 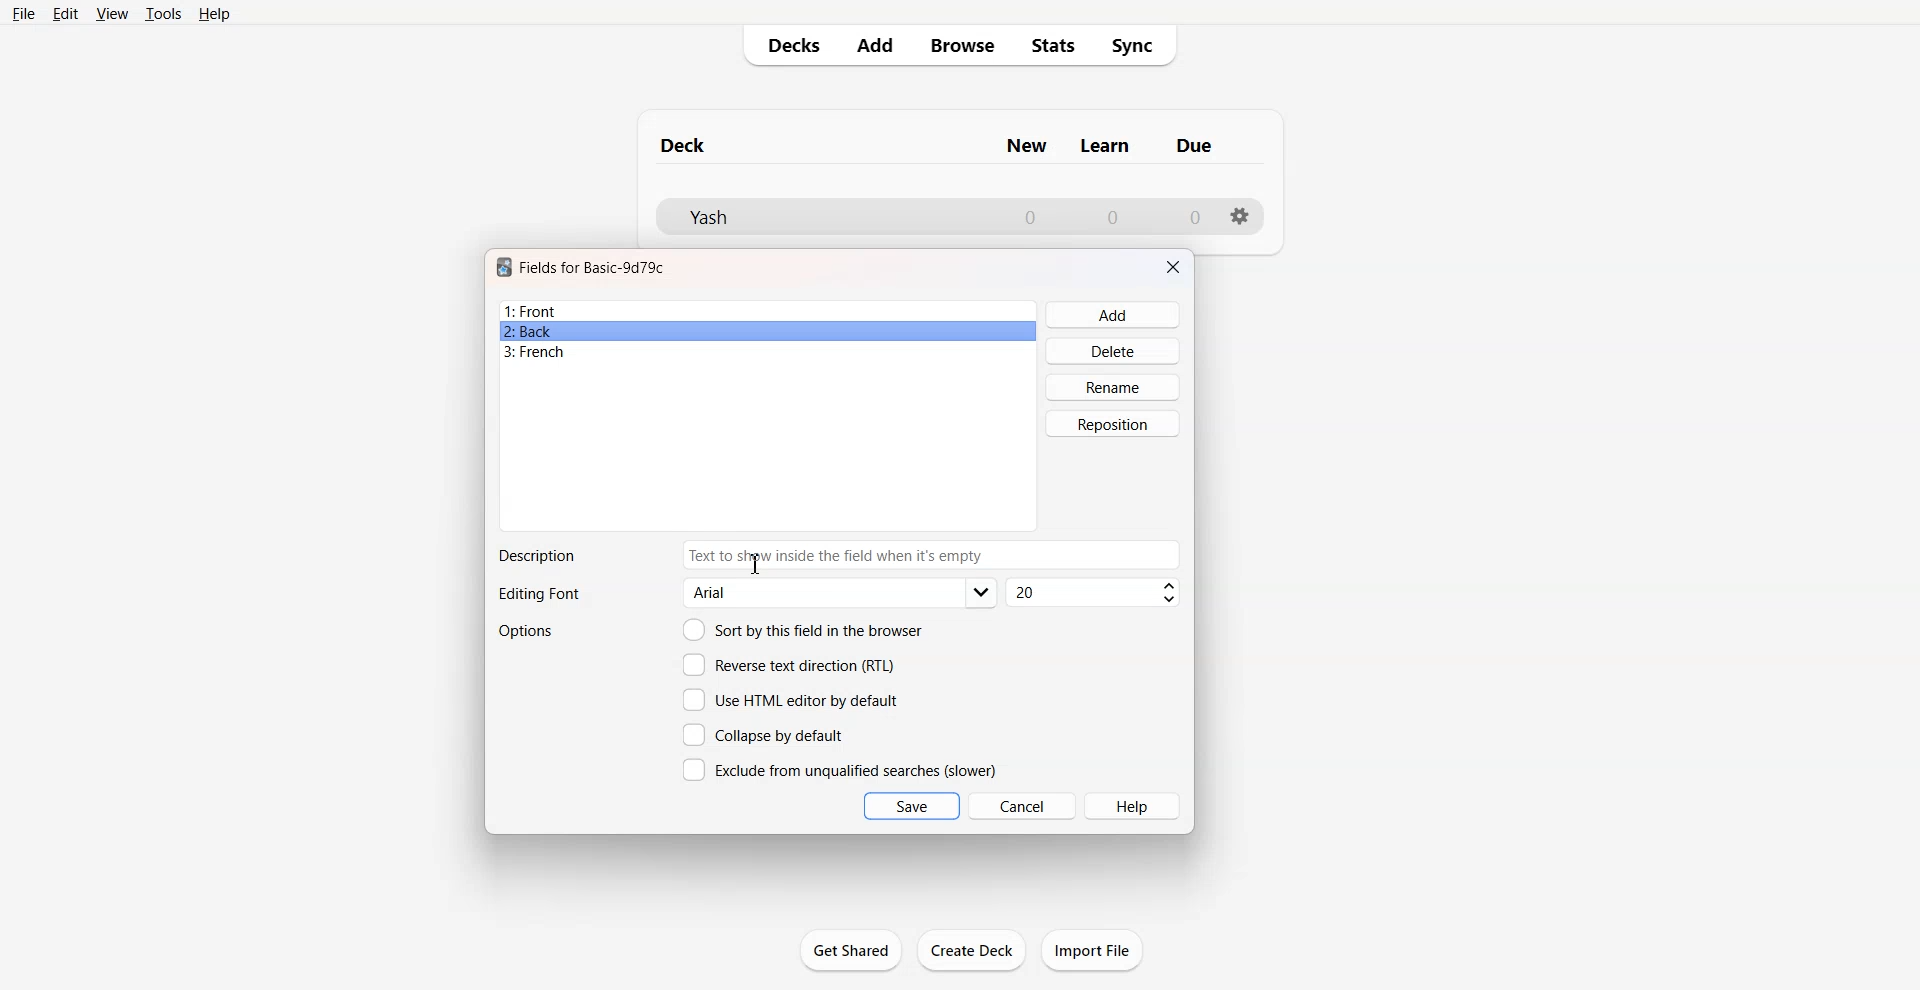 What do you see at coordinates (1030, 217) in the screenshot?
I see `Number of New cards` at bounding box center [1030, 217].